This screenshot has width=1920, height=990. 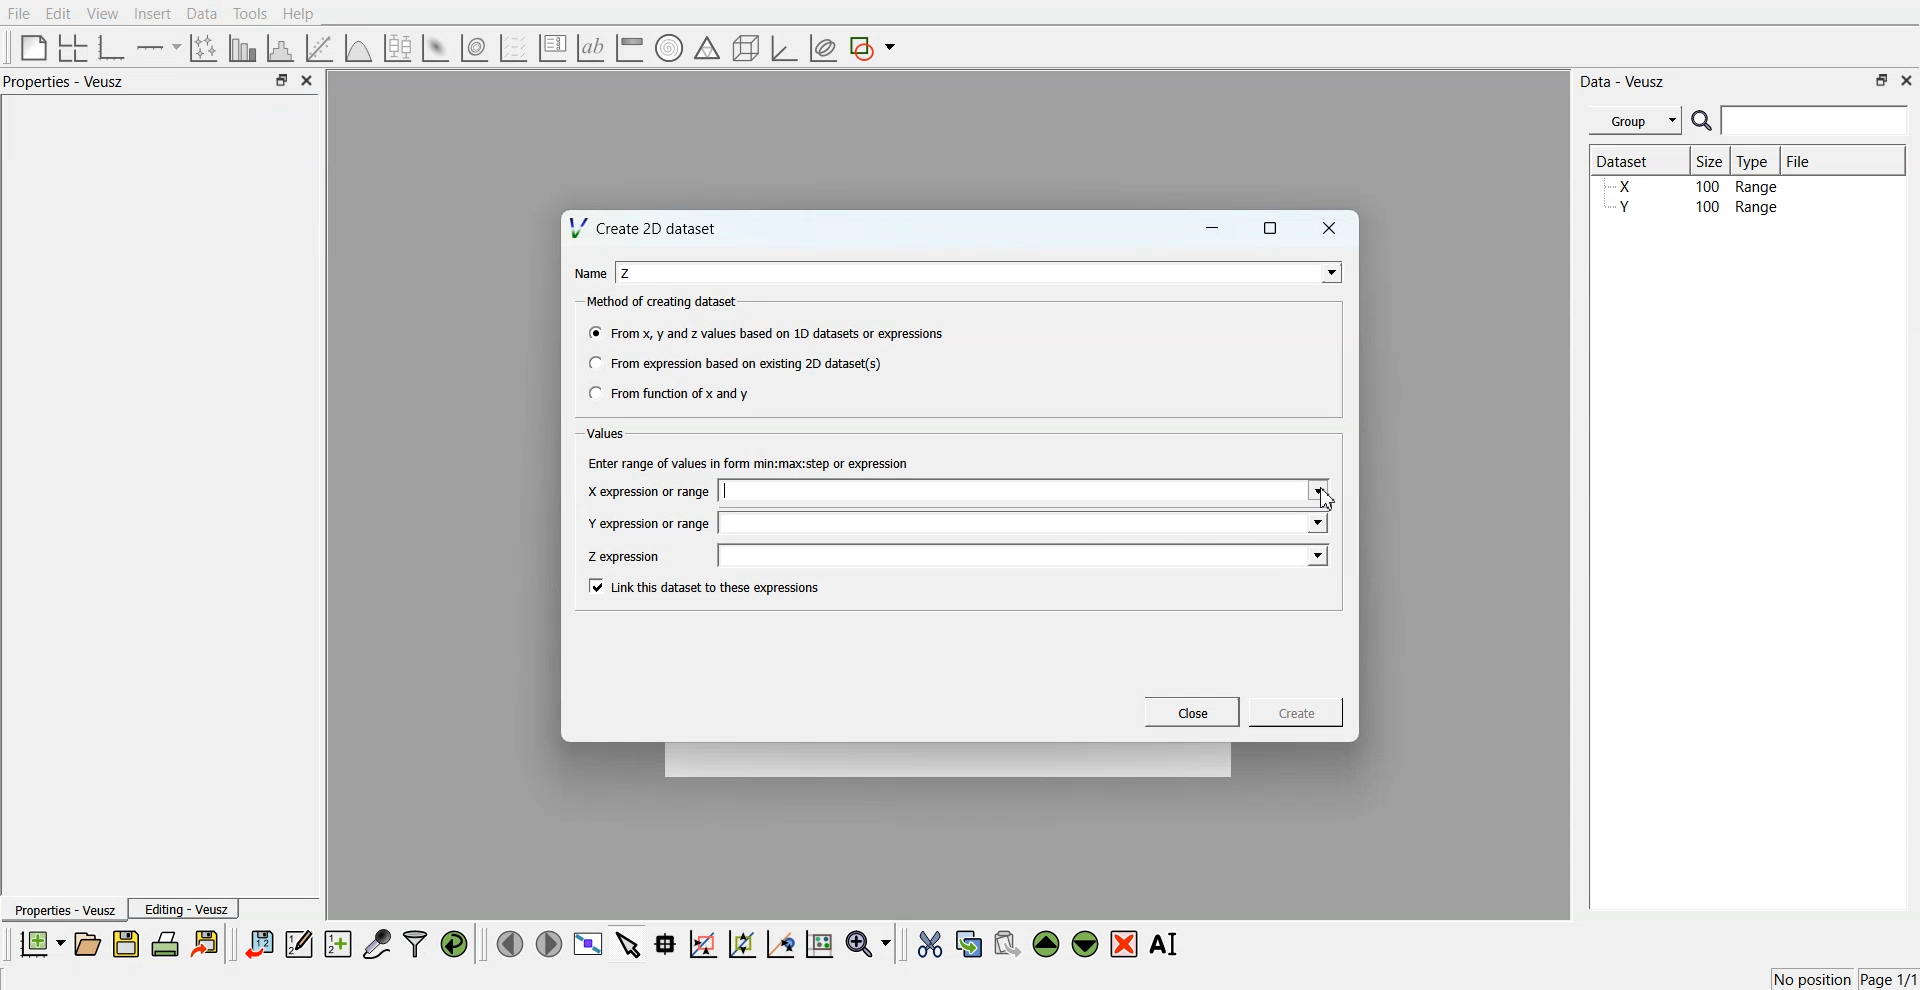 I want to click on 3D Volume, so click(x=474, y=48).